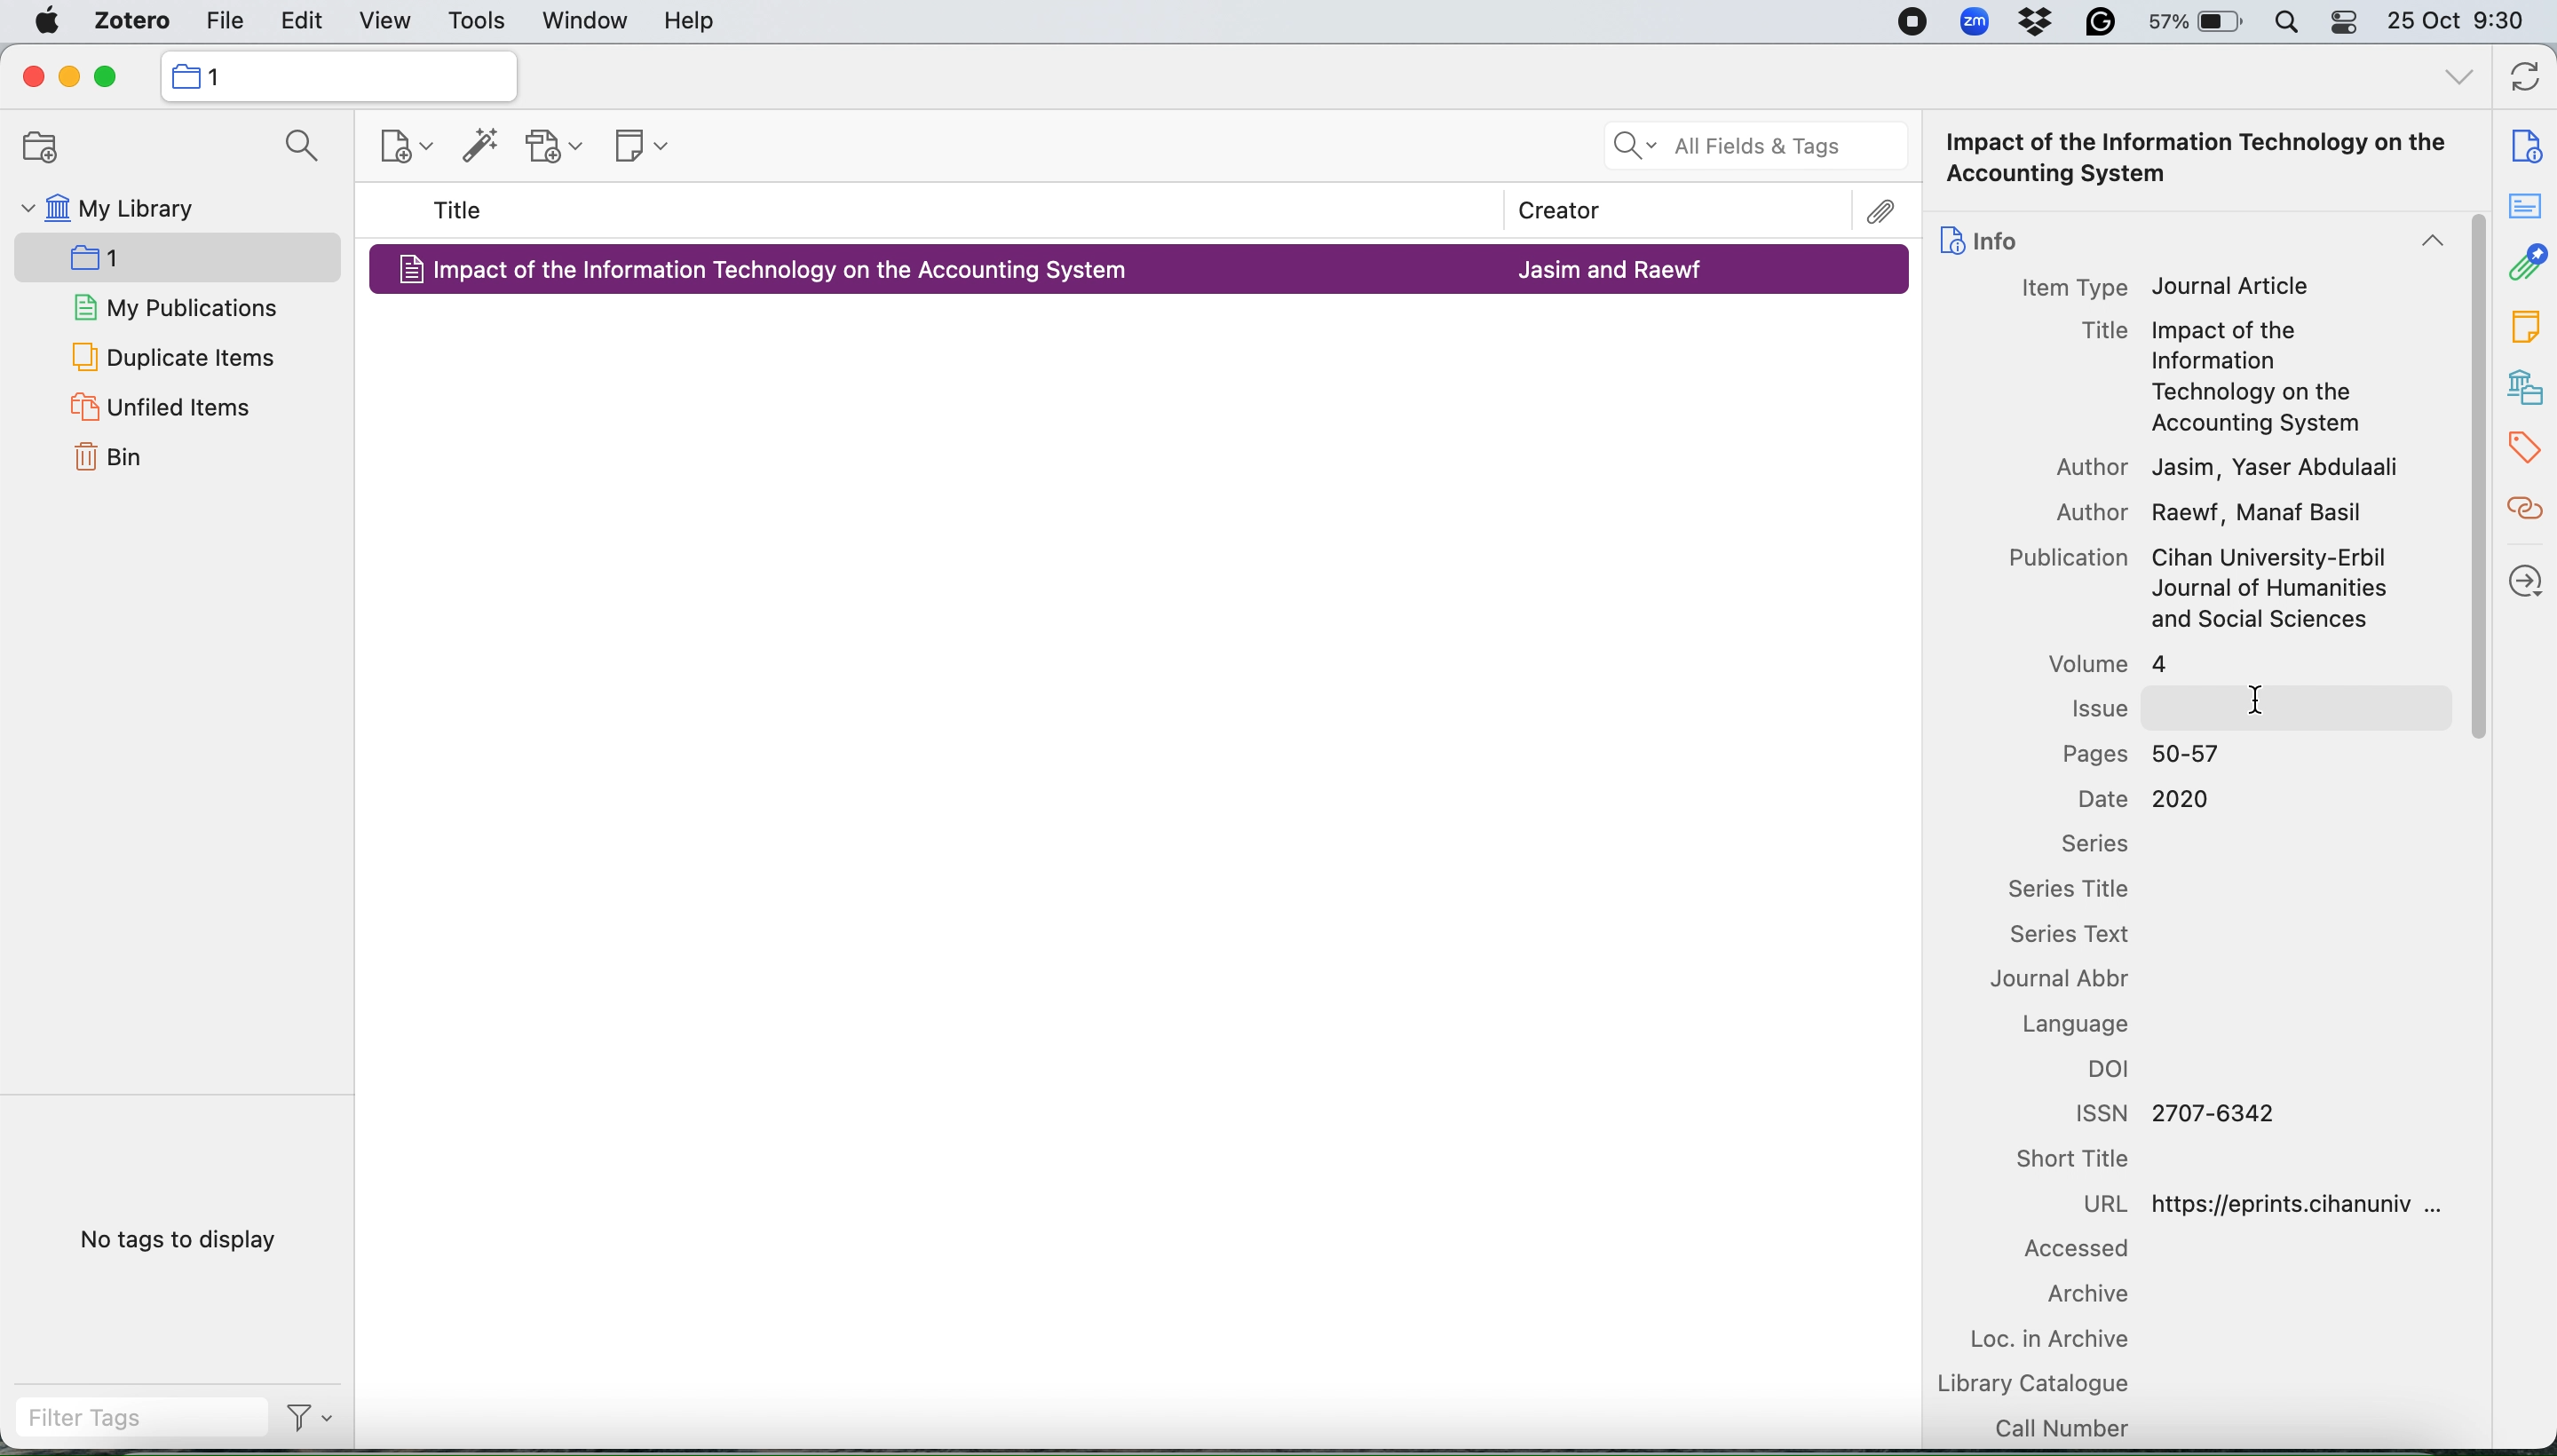 This screenshot has width=2557, height=1456. What do you see at coordinates (2102, 329) in the screenshot?
I see `article title` at bounding box center [2102, 329].